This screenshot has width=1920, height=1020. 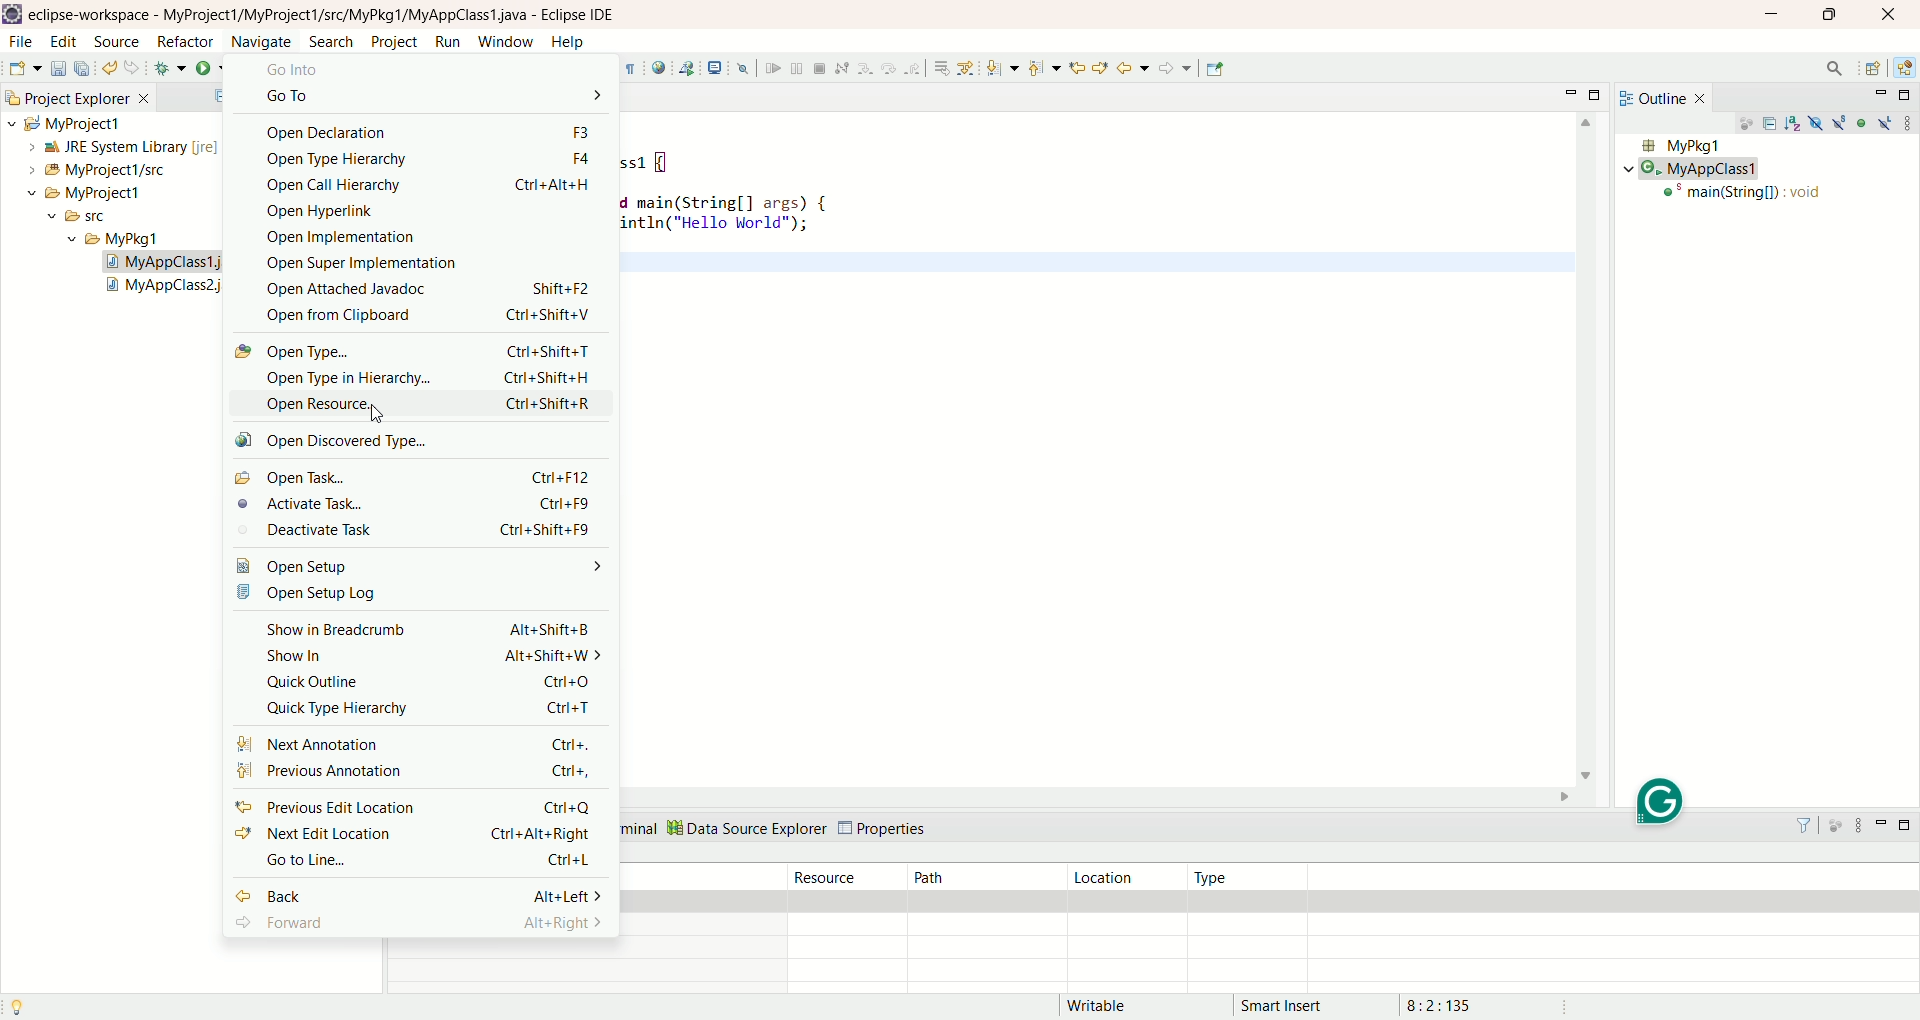 I want to click on myPkg1, so click(x=1679, y=146).